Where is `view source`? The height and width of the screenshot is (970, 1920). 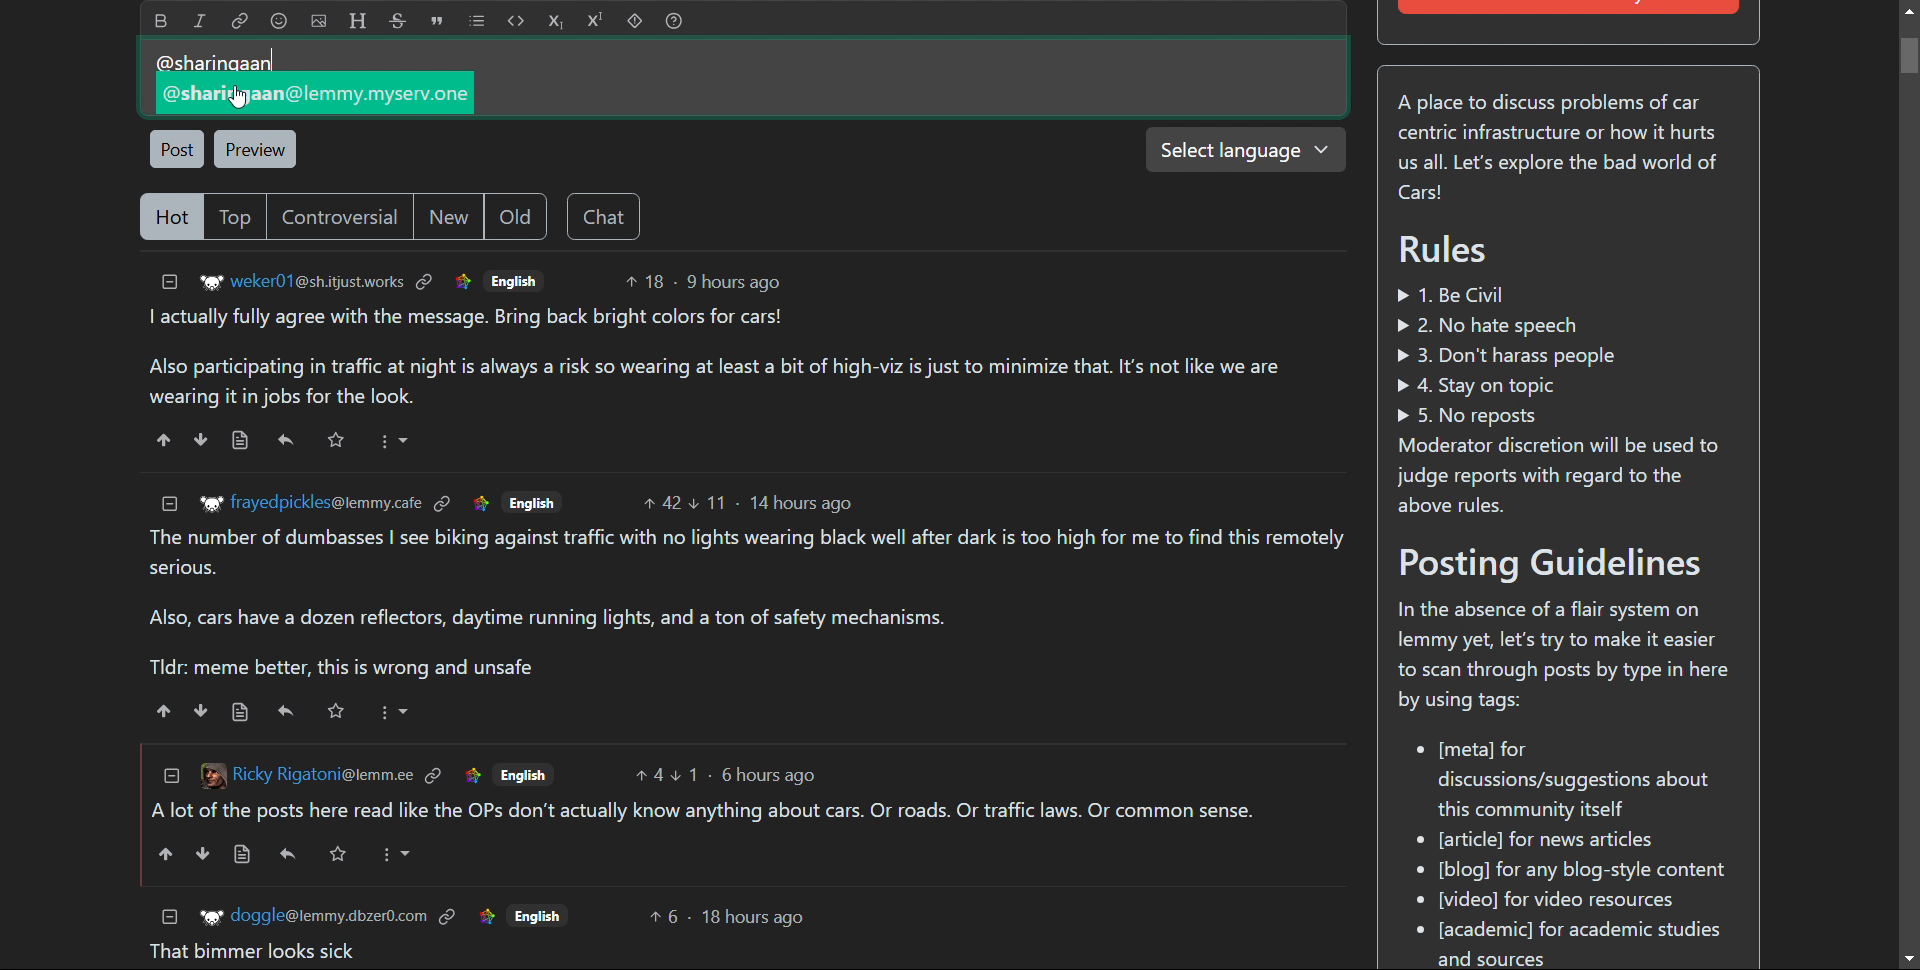 view source is located at coordinates (241, 712).